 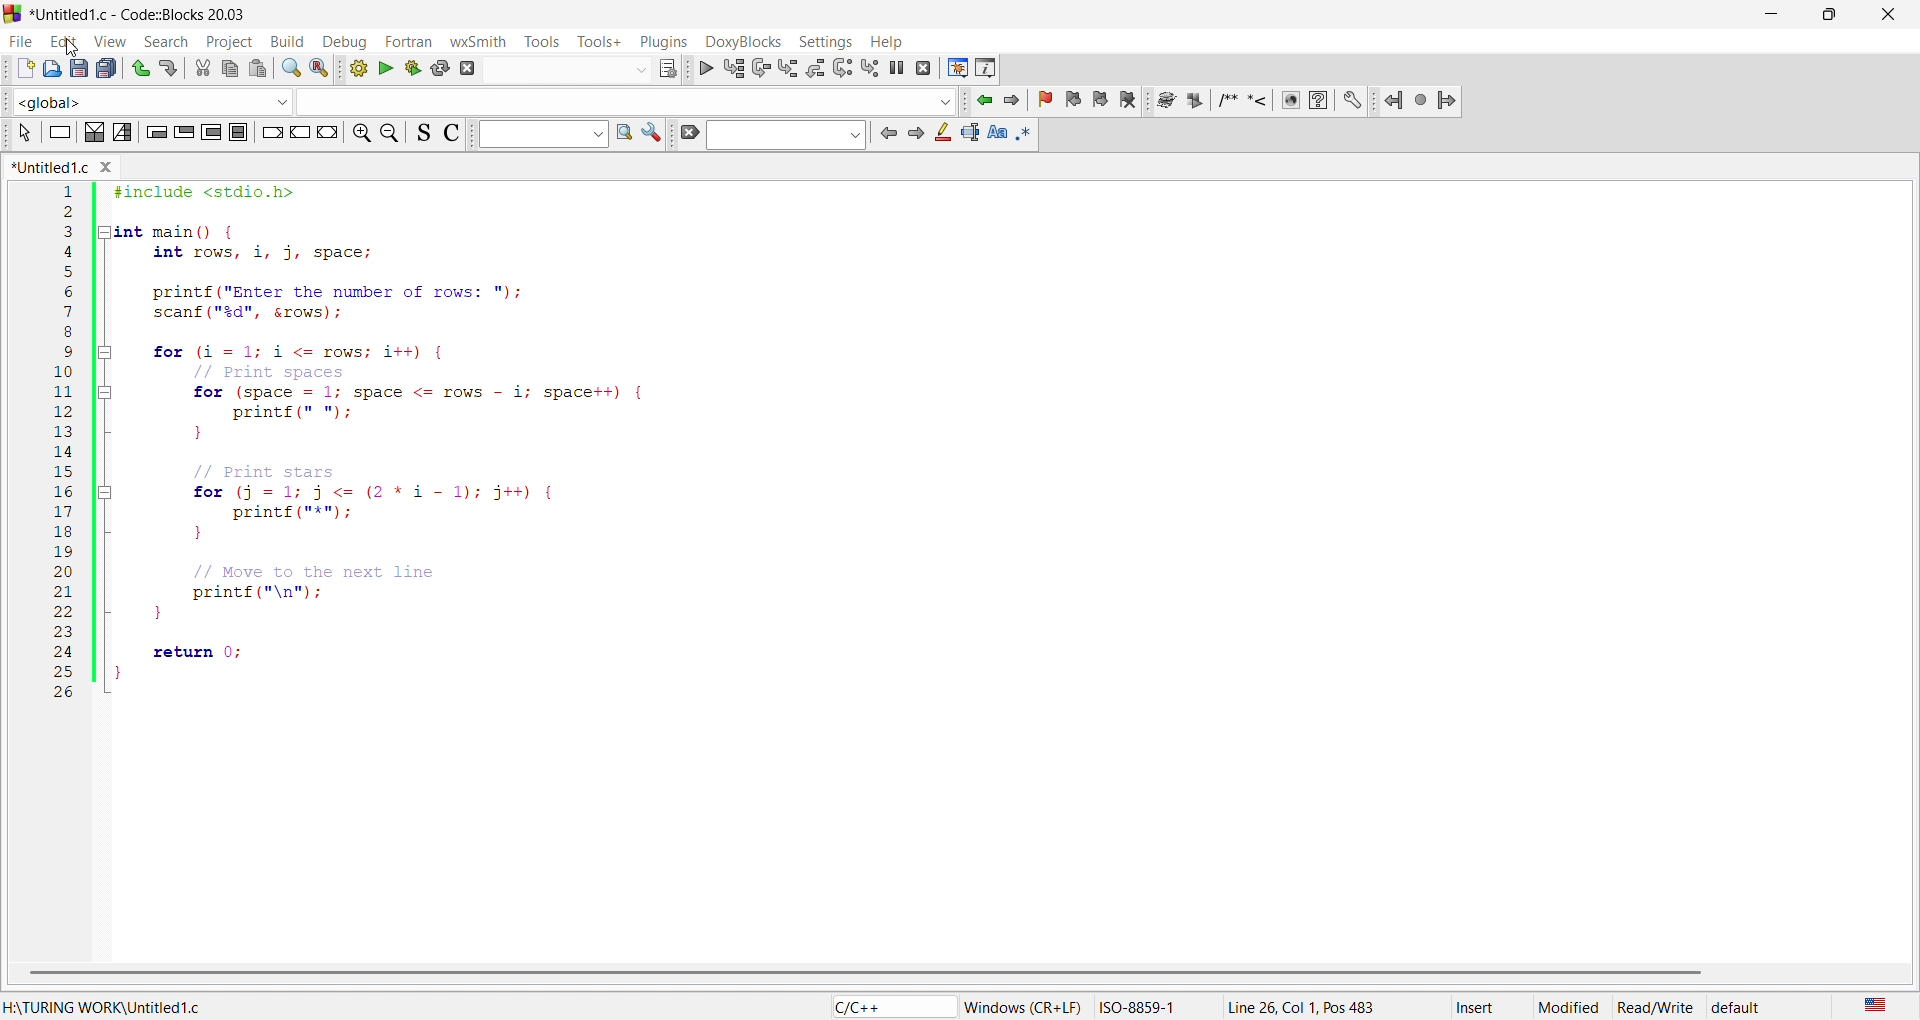 What do you see at coordinates (239, 136) in the screenshot?
I see `icon` at bounding box center [239, 136].